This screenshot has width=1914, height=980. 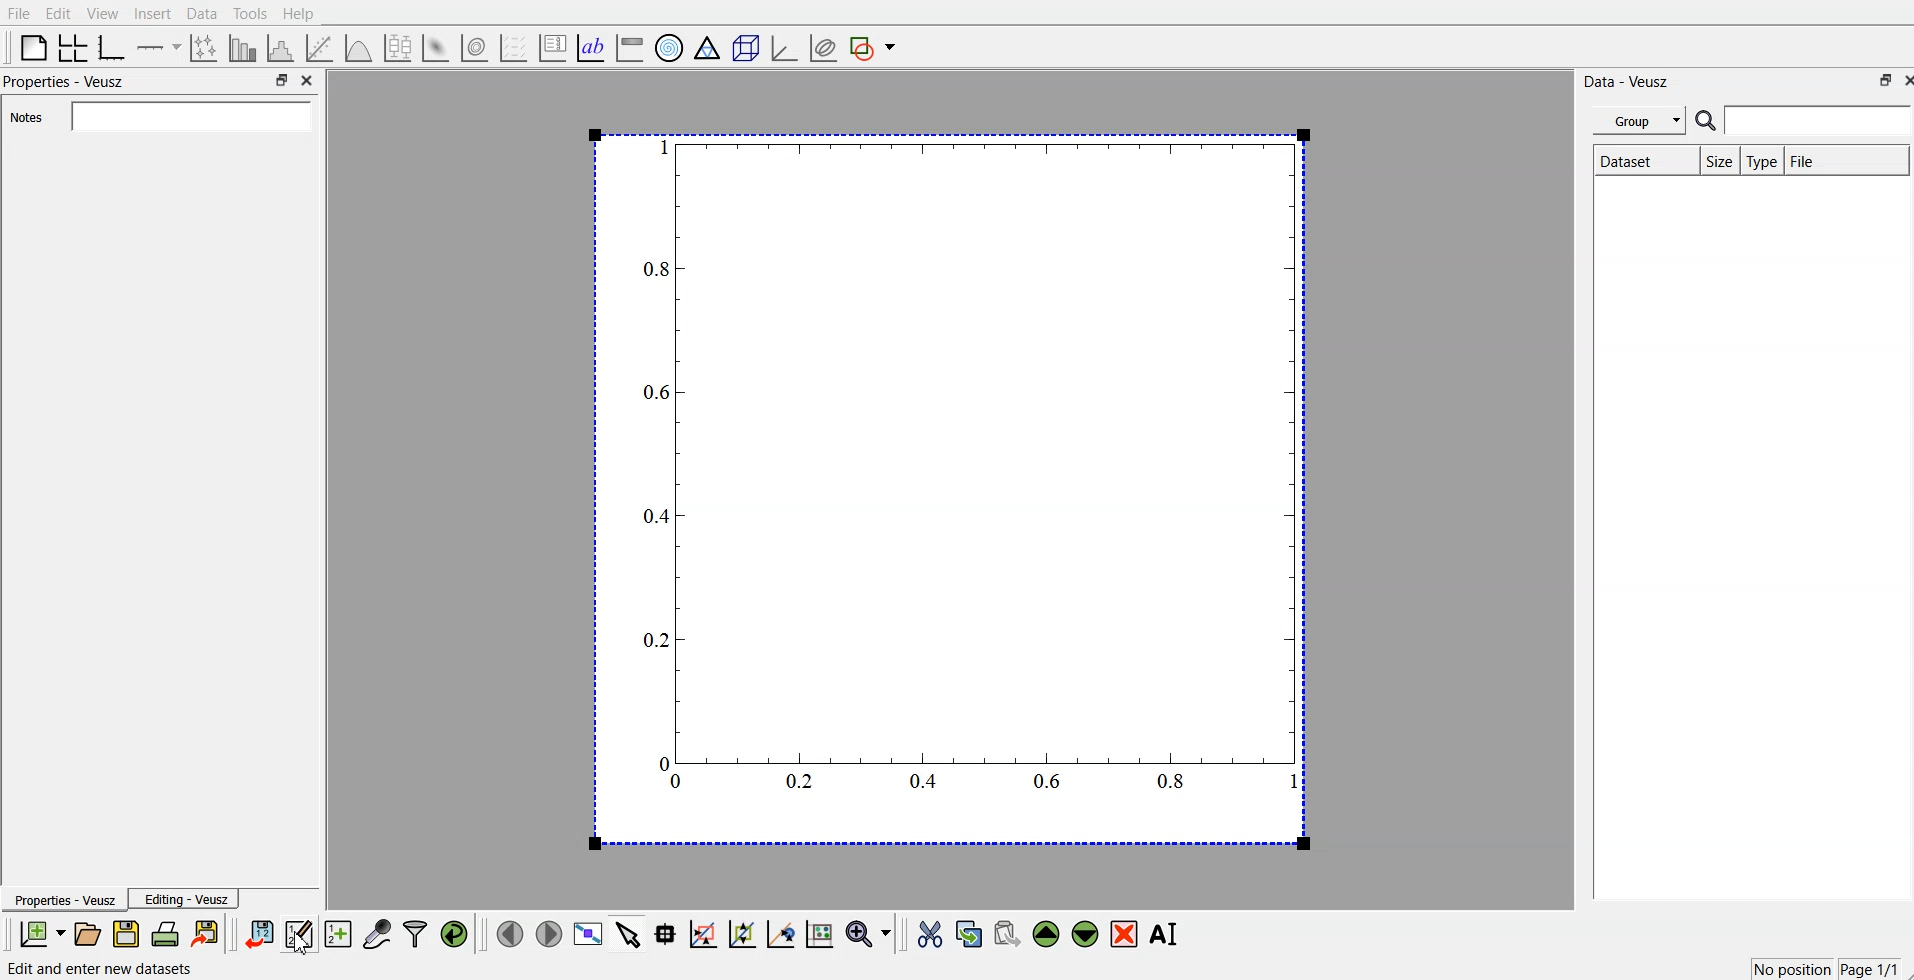 What do you see at coordinates (1803, 120) in the screenshot?
I see `search bar` at bounding box center [1803, 120].